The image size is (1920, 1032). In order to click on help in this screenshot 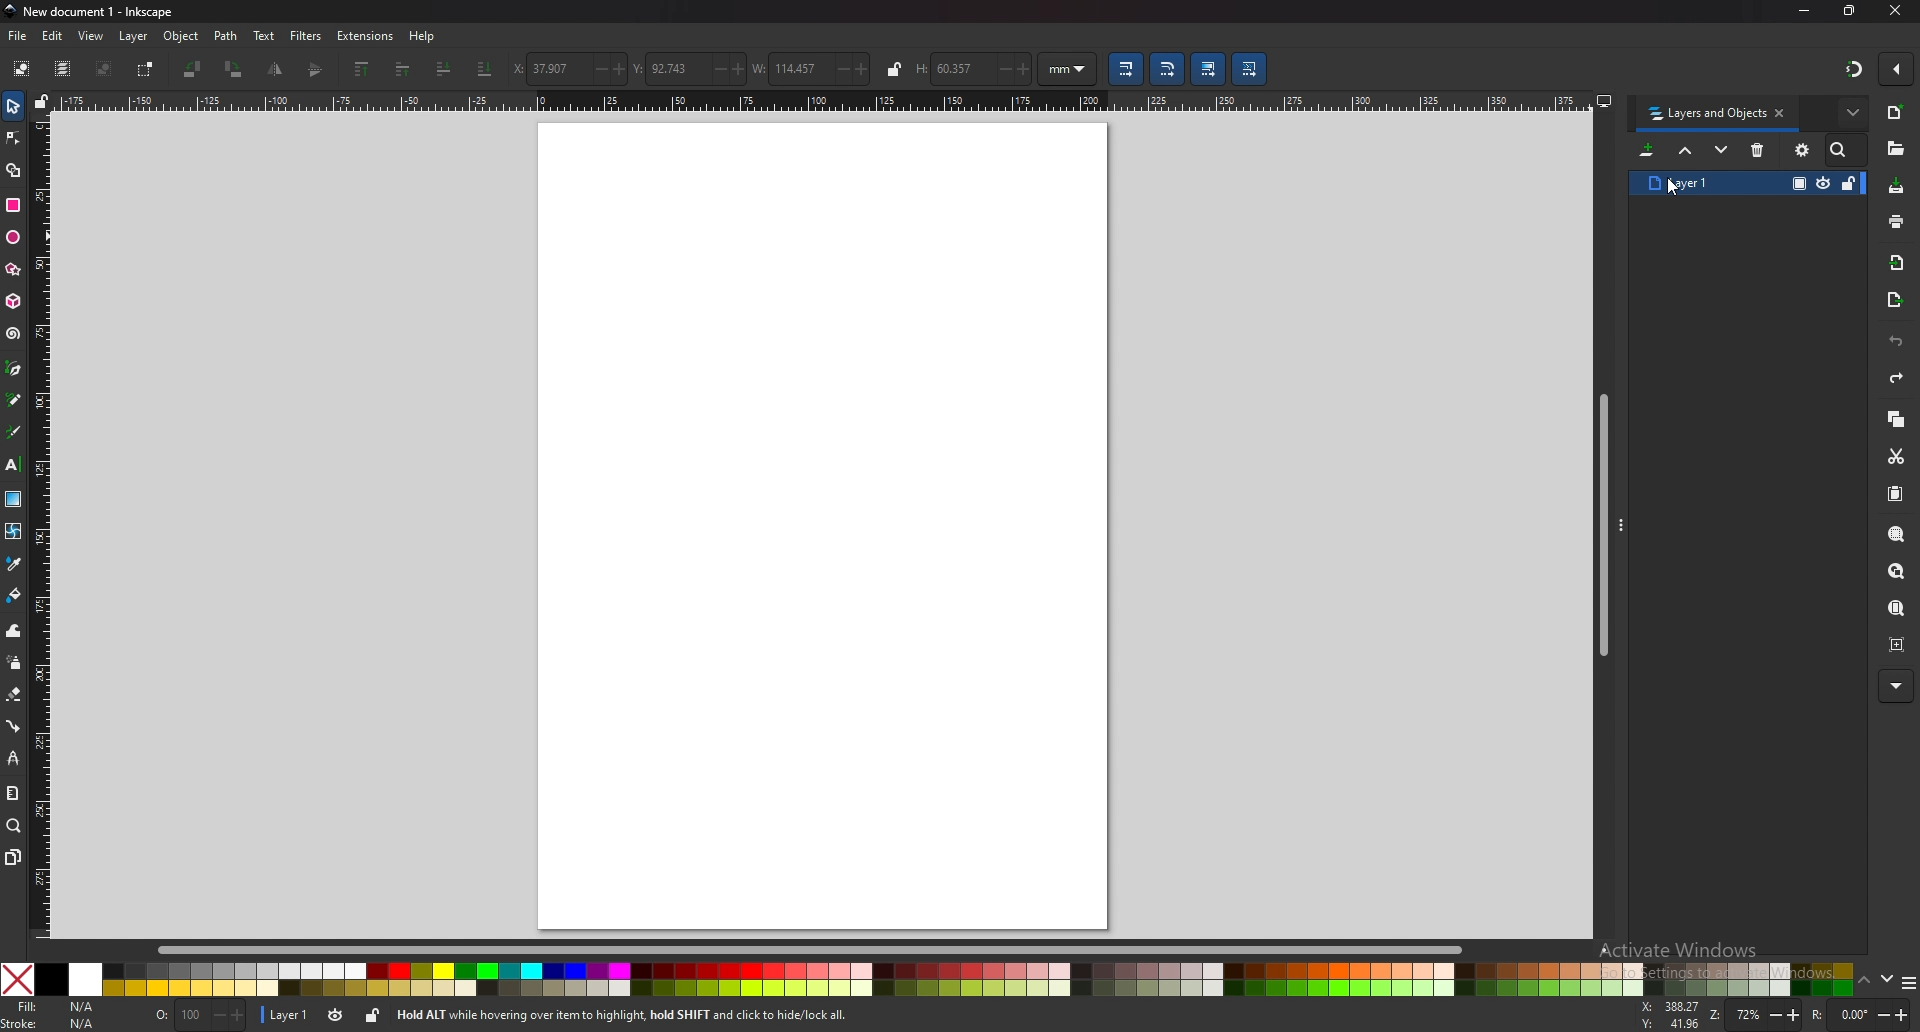, I will do `click(420, 36)`.